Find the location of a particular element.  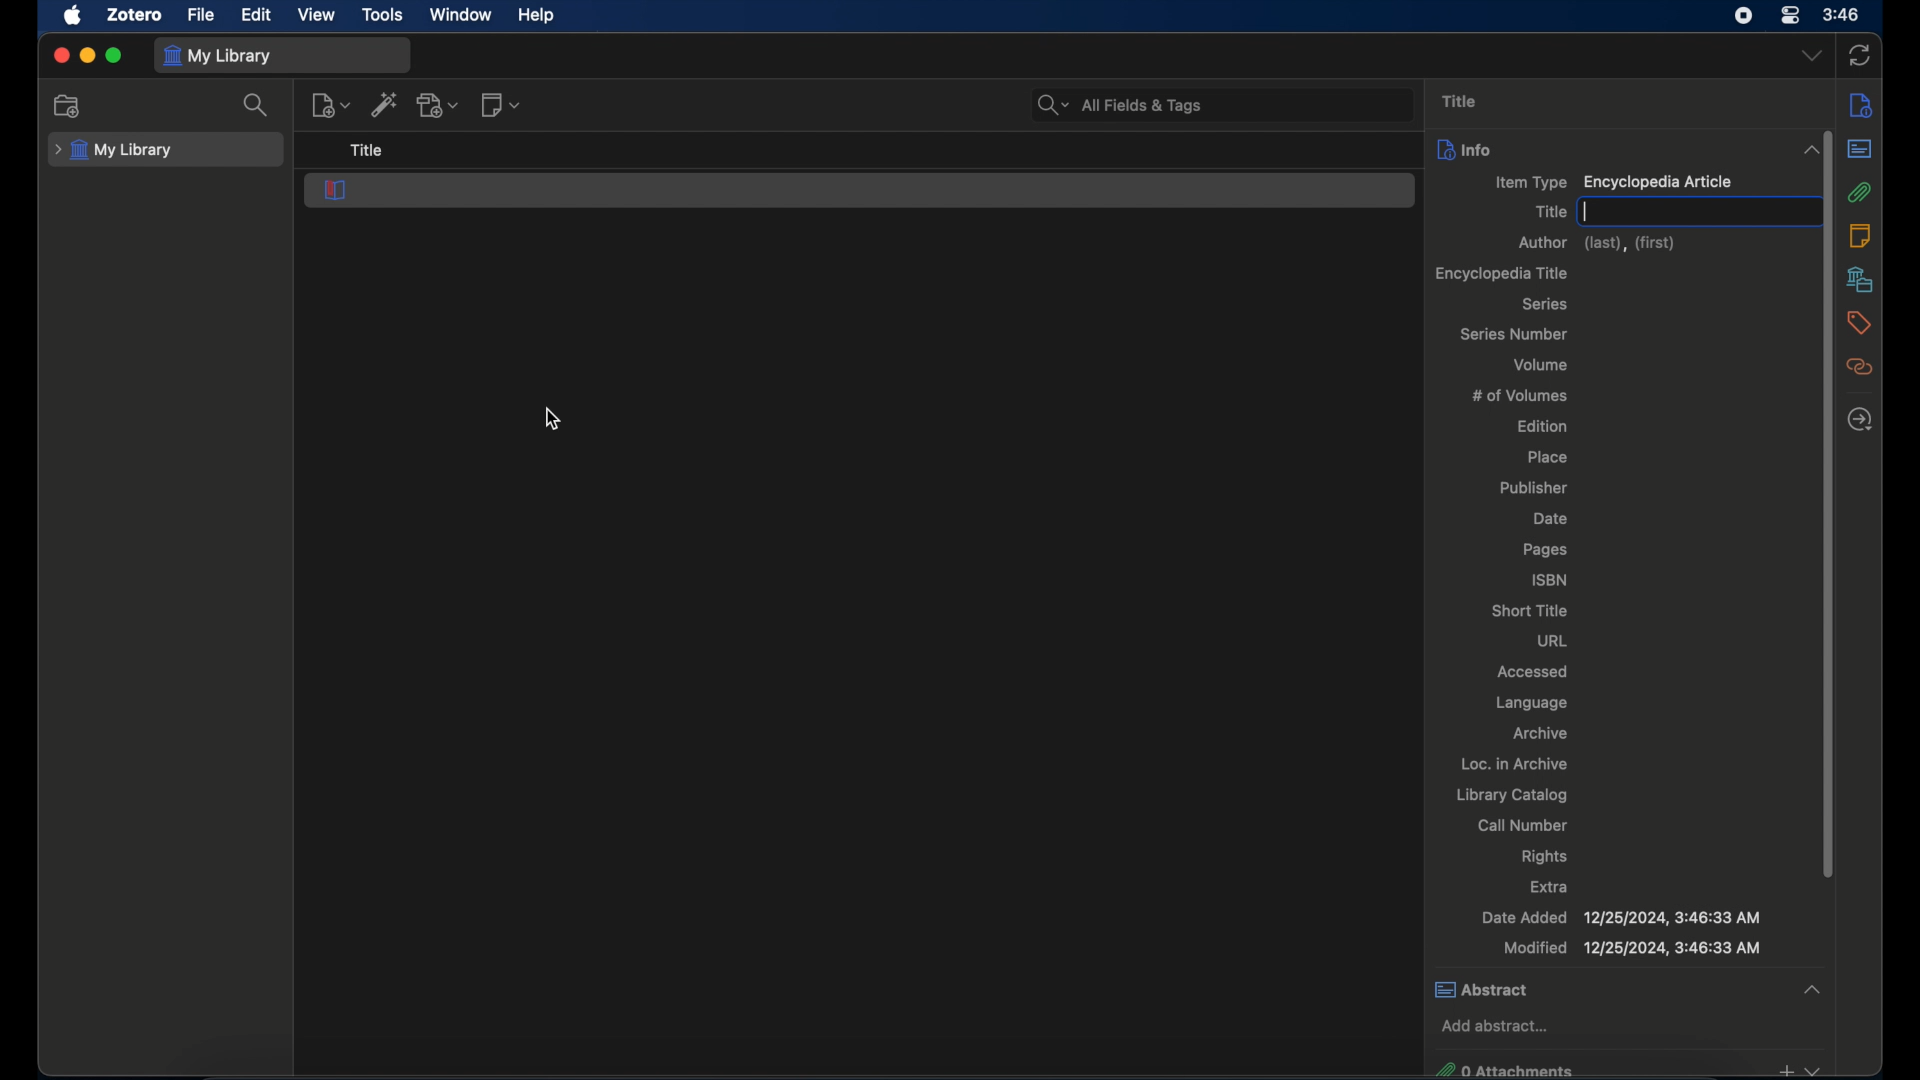

zotero is located at coordinates (137, 13).